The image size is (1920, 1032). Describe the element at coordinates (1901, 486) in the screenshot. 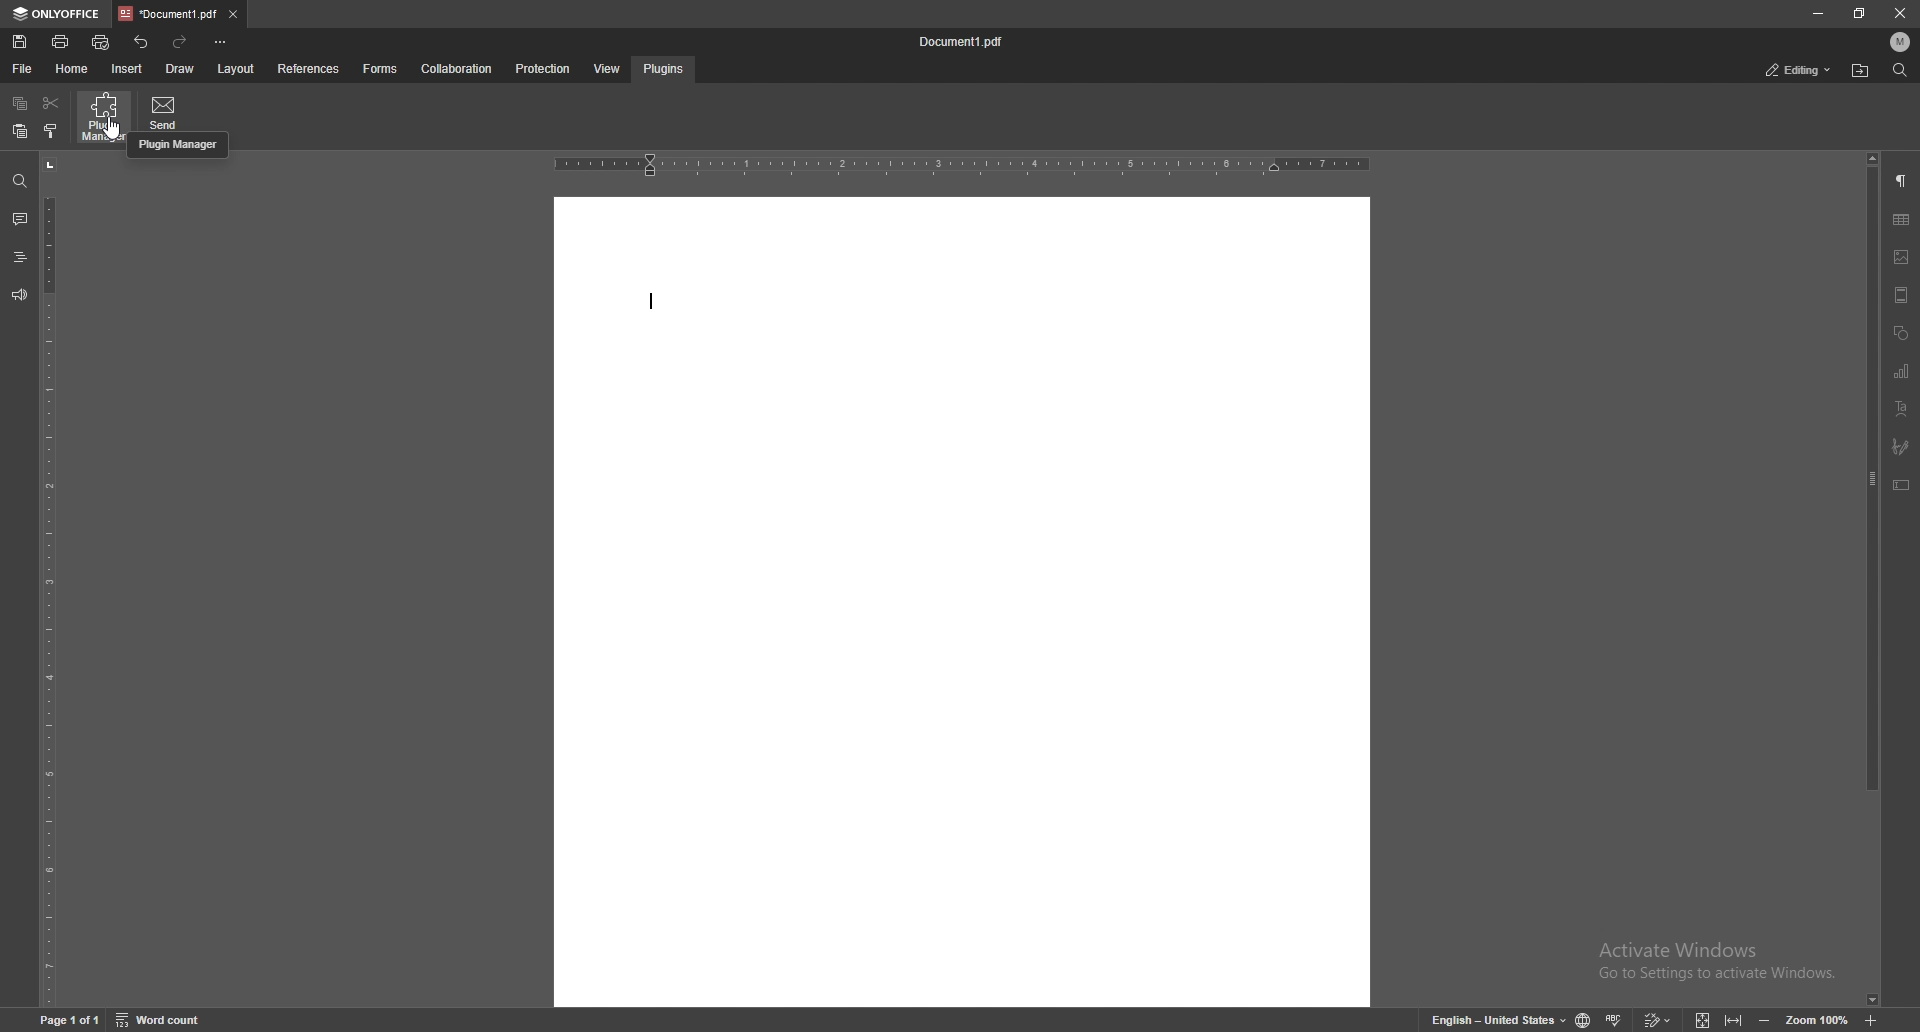

I see `text box` at that location.